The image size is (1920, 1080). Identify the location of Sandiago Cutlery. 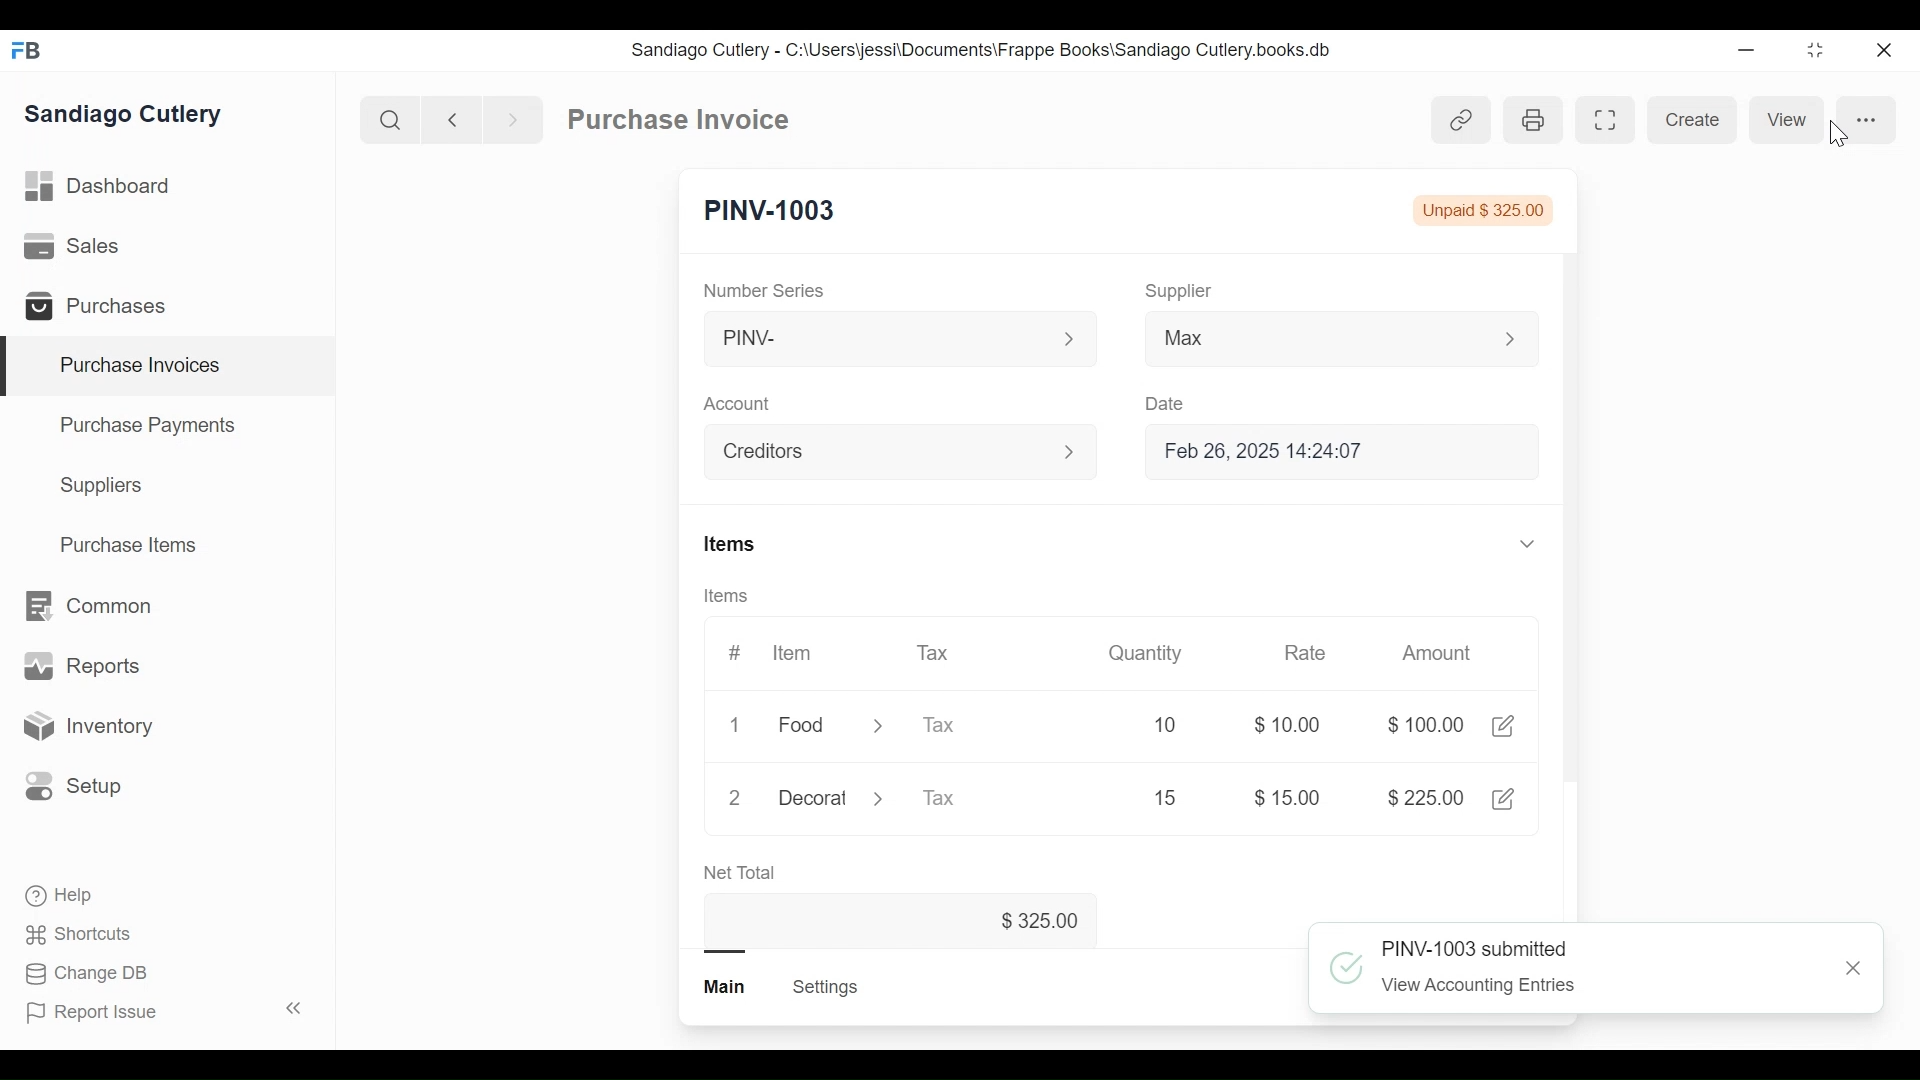
(126, 116).